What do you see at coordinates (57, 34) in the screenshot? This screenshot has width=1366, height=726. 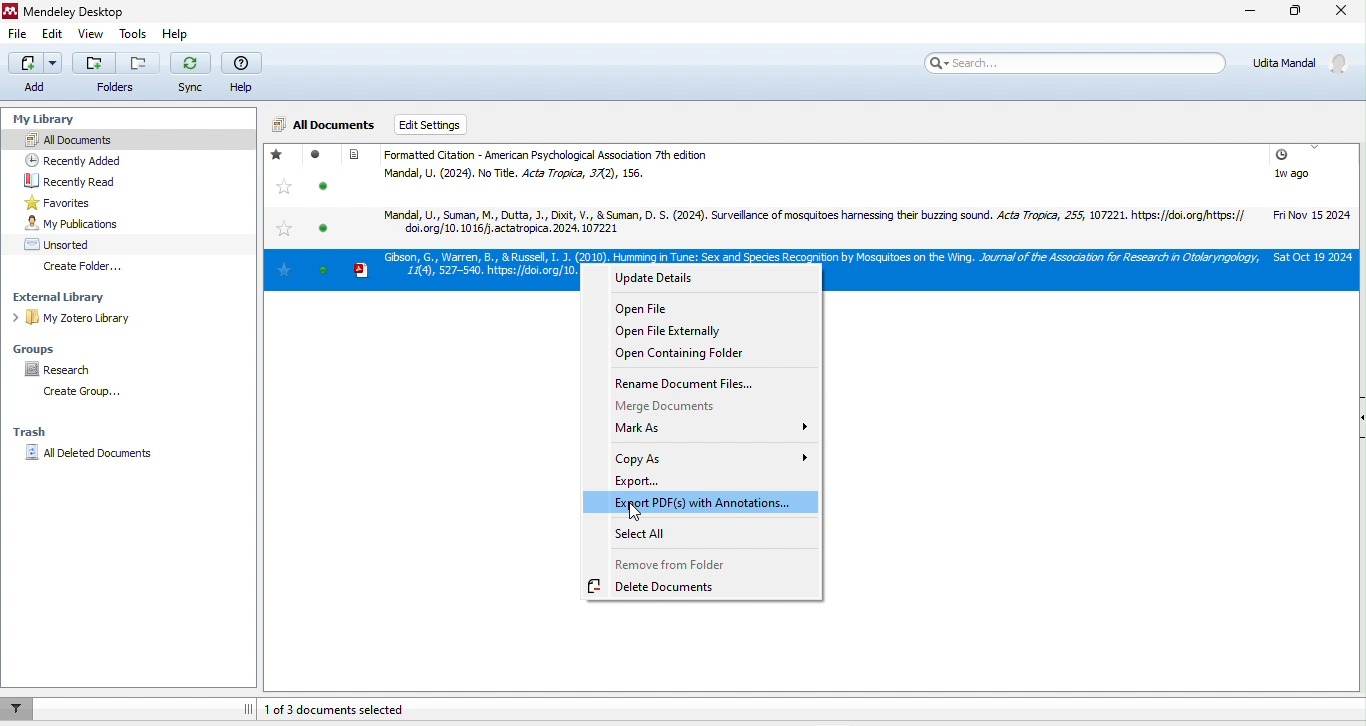 I see `edit` at bounding box center [57, 34].